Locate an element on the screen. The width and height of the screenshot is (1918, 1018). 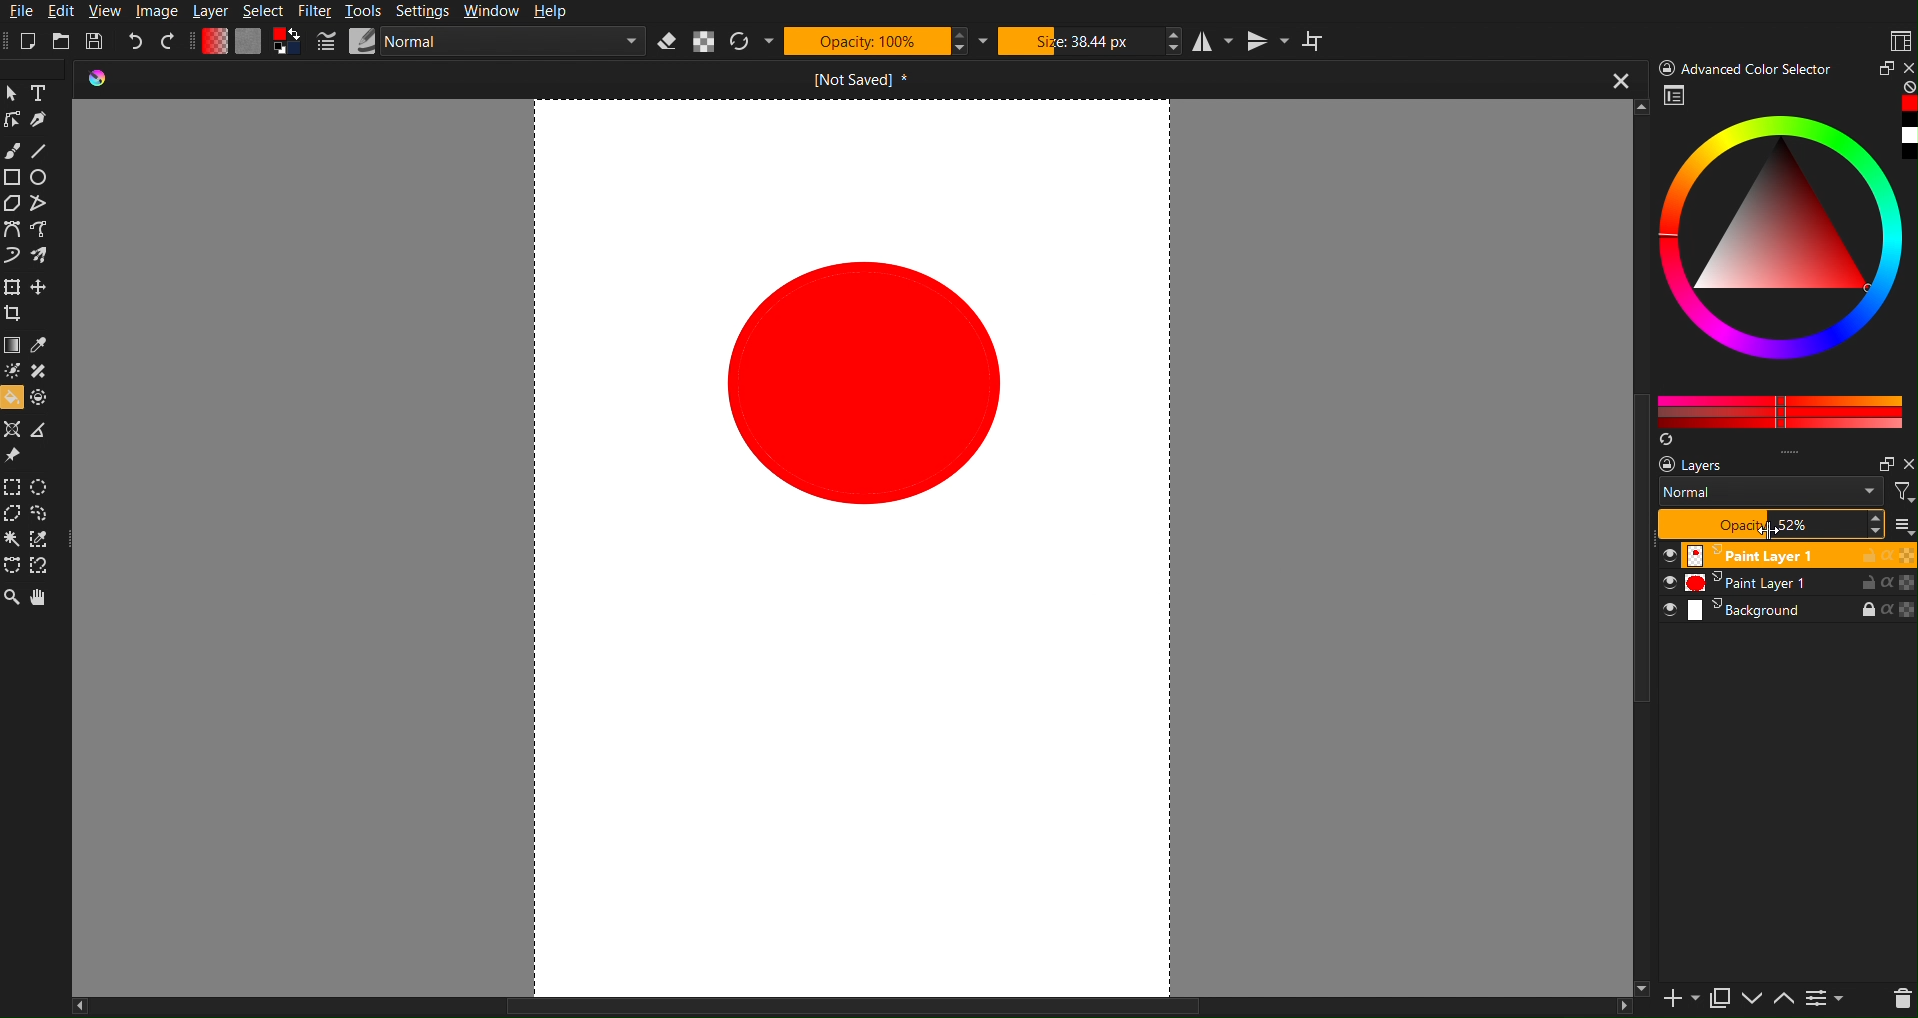
Opactity is located at coordinates (887, 41).